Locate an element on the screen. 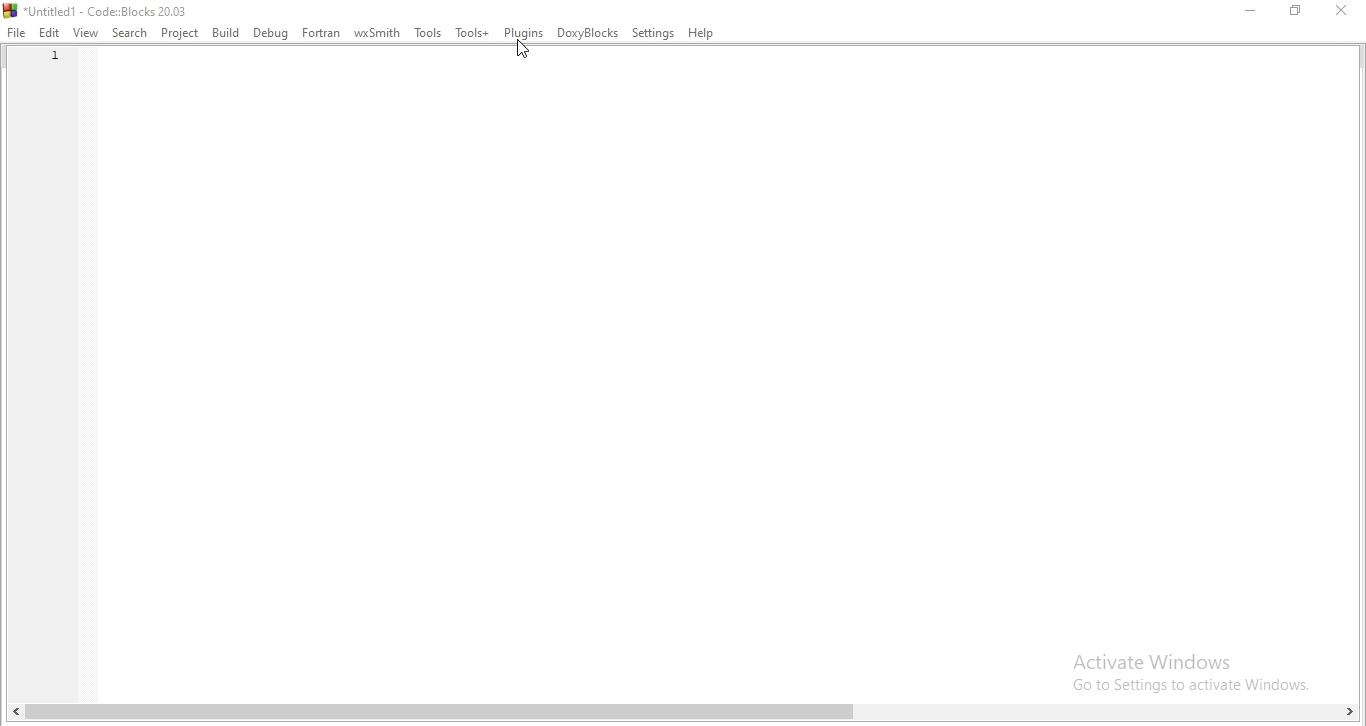  Search is located at coordinates (128, 32).